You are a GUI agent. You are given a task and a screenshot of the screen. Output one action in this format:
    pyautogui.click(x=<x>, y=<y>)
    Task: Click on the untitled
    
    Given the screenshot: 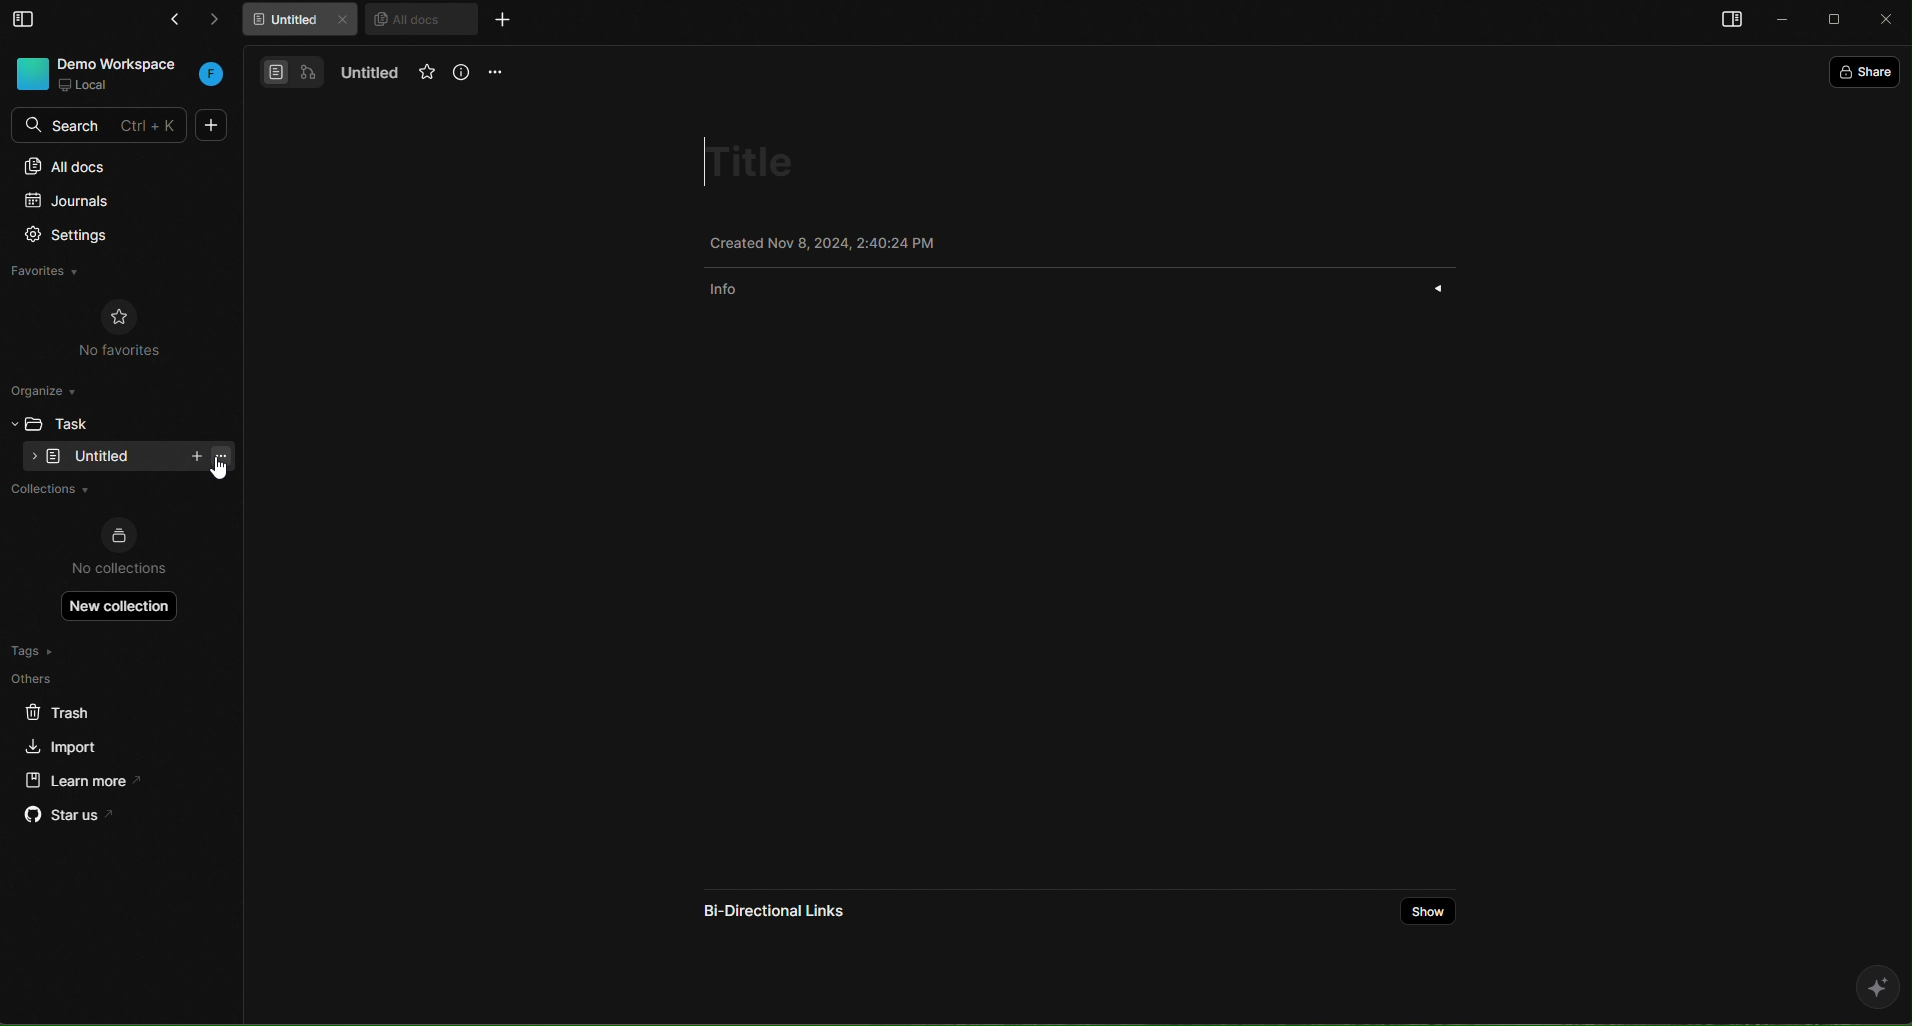 What is the action you would take?
    pyautogui.click(x=304, y=22)
    